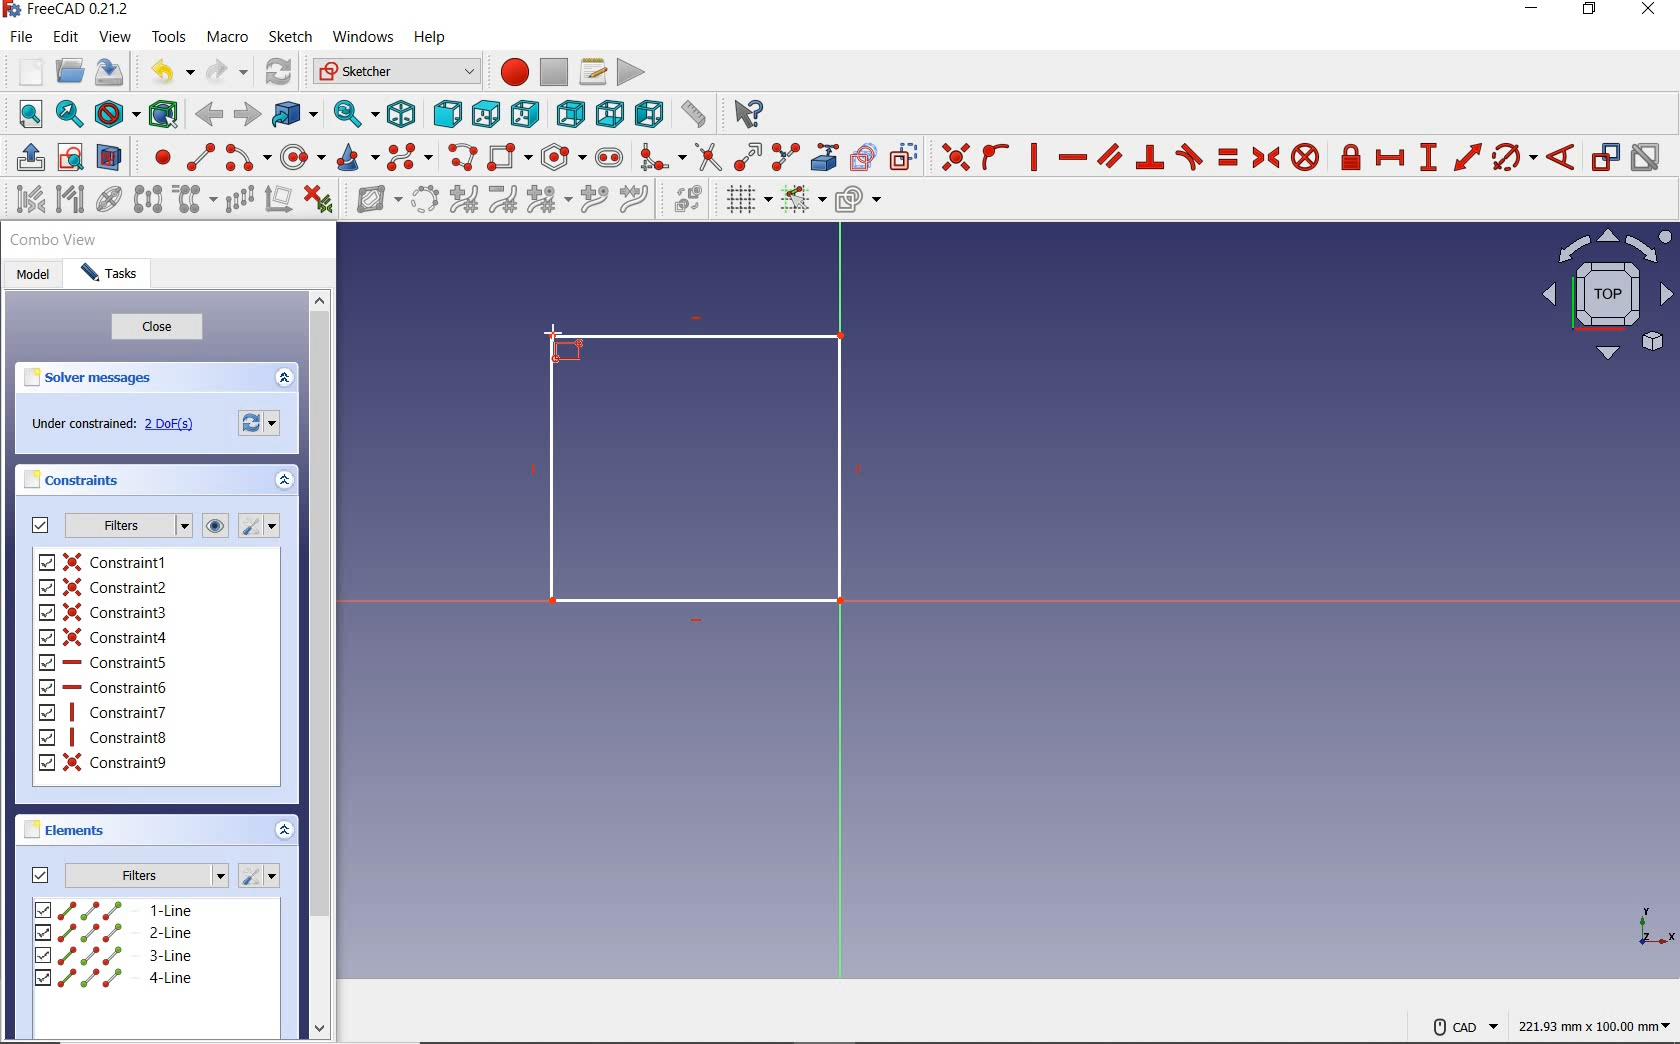  Describe the element at coordinates (68, 115) in the screenshot. I see `fit selection` at that location.